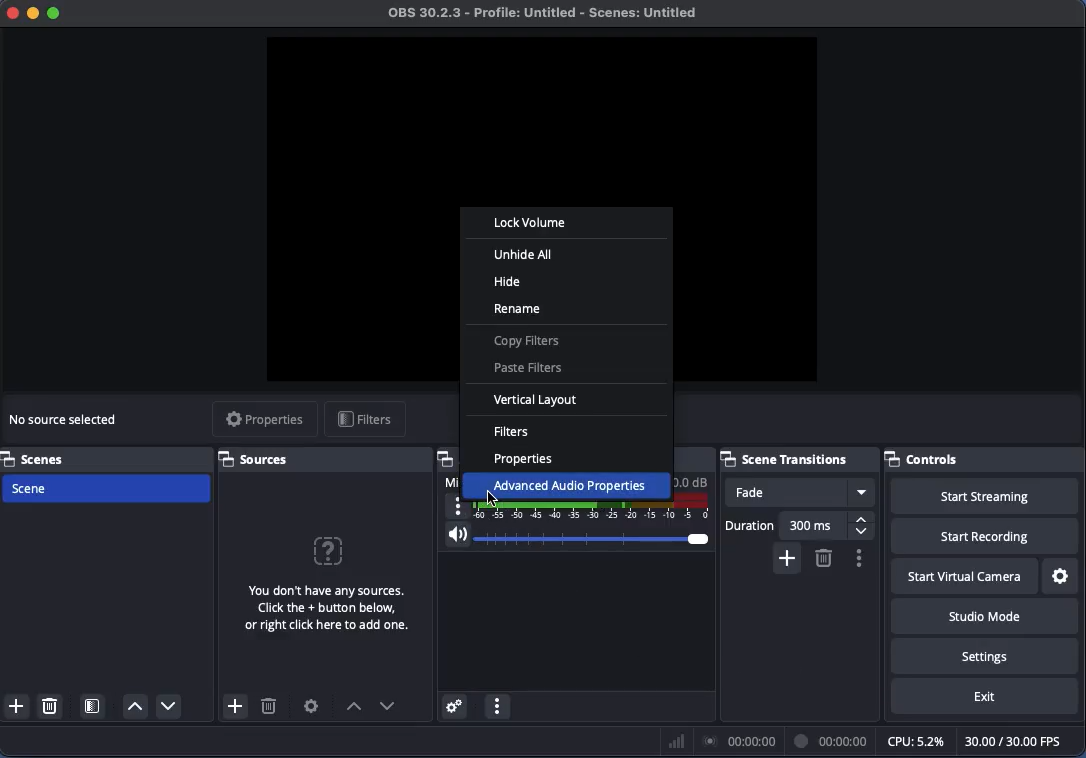 Image resolution: width=1086 pixels, height=758 pixels. Describe the element at coordinates (985, 537) in the screenshot. I see `Start recording` at that location.